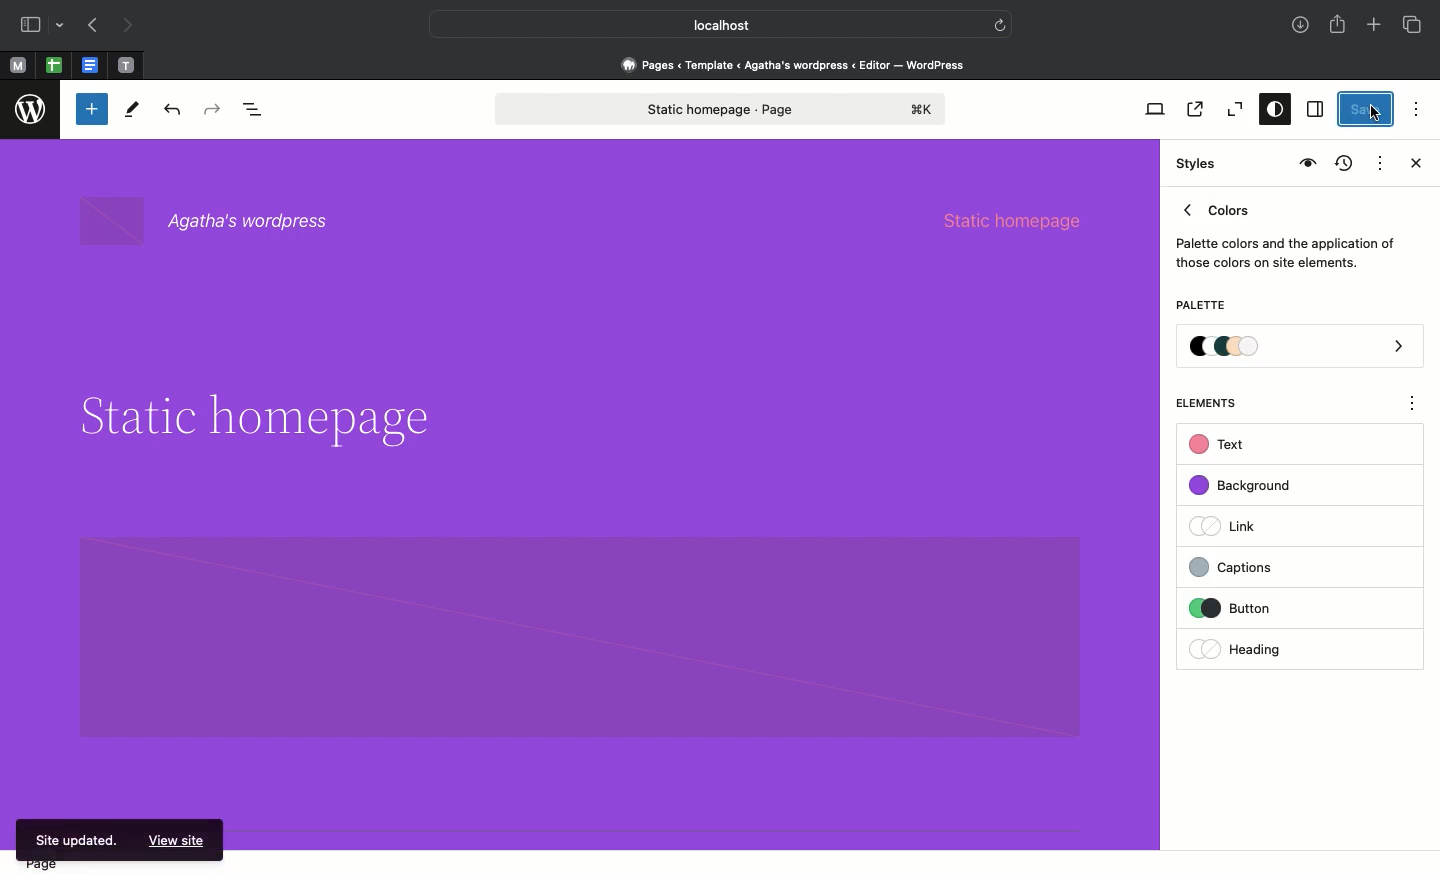  What do you see at coordinates (54, 66) in the screenshot?
I see `Pinned tab` at bounding box center [54, 66].